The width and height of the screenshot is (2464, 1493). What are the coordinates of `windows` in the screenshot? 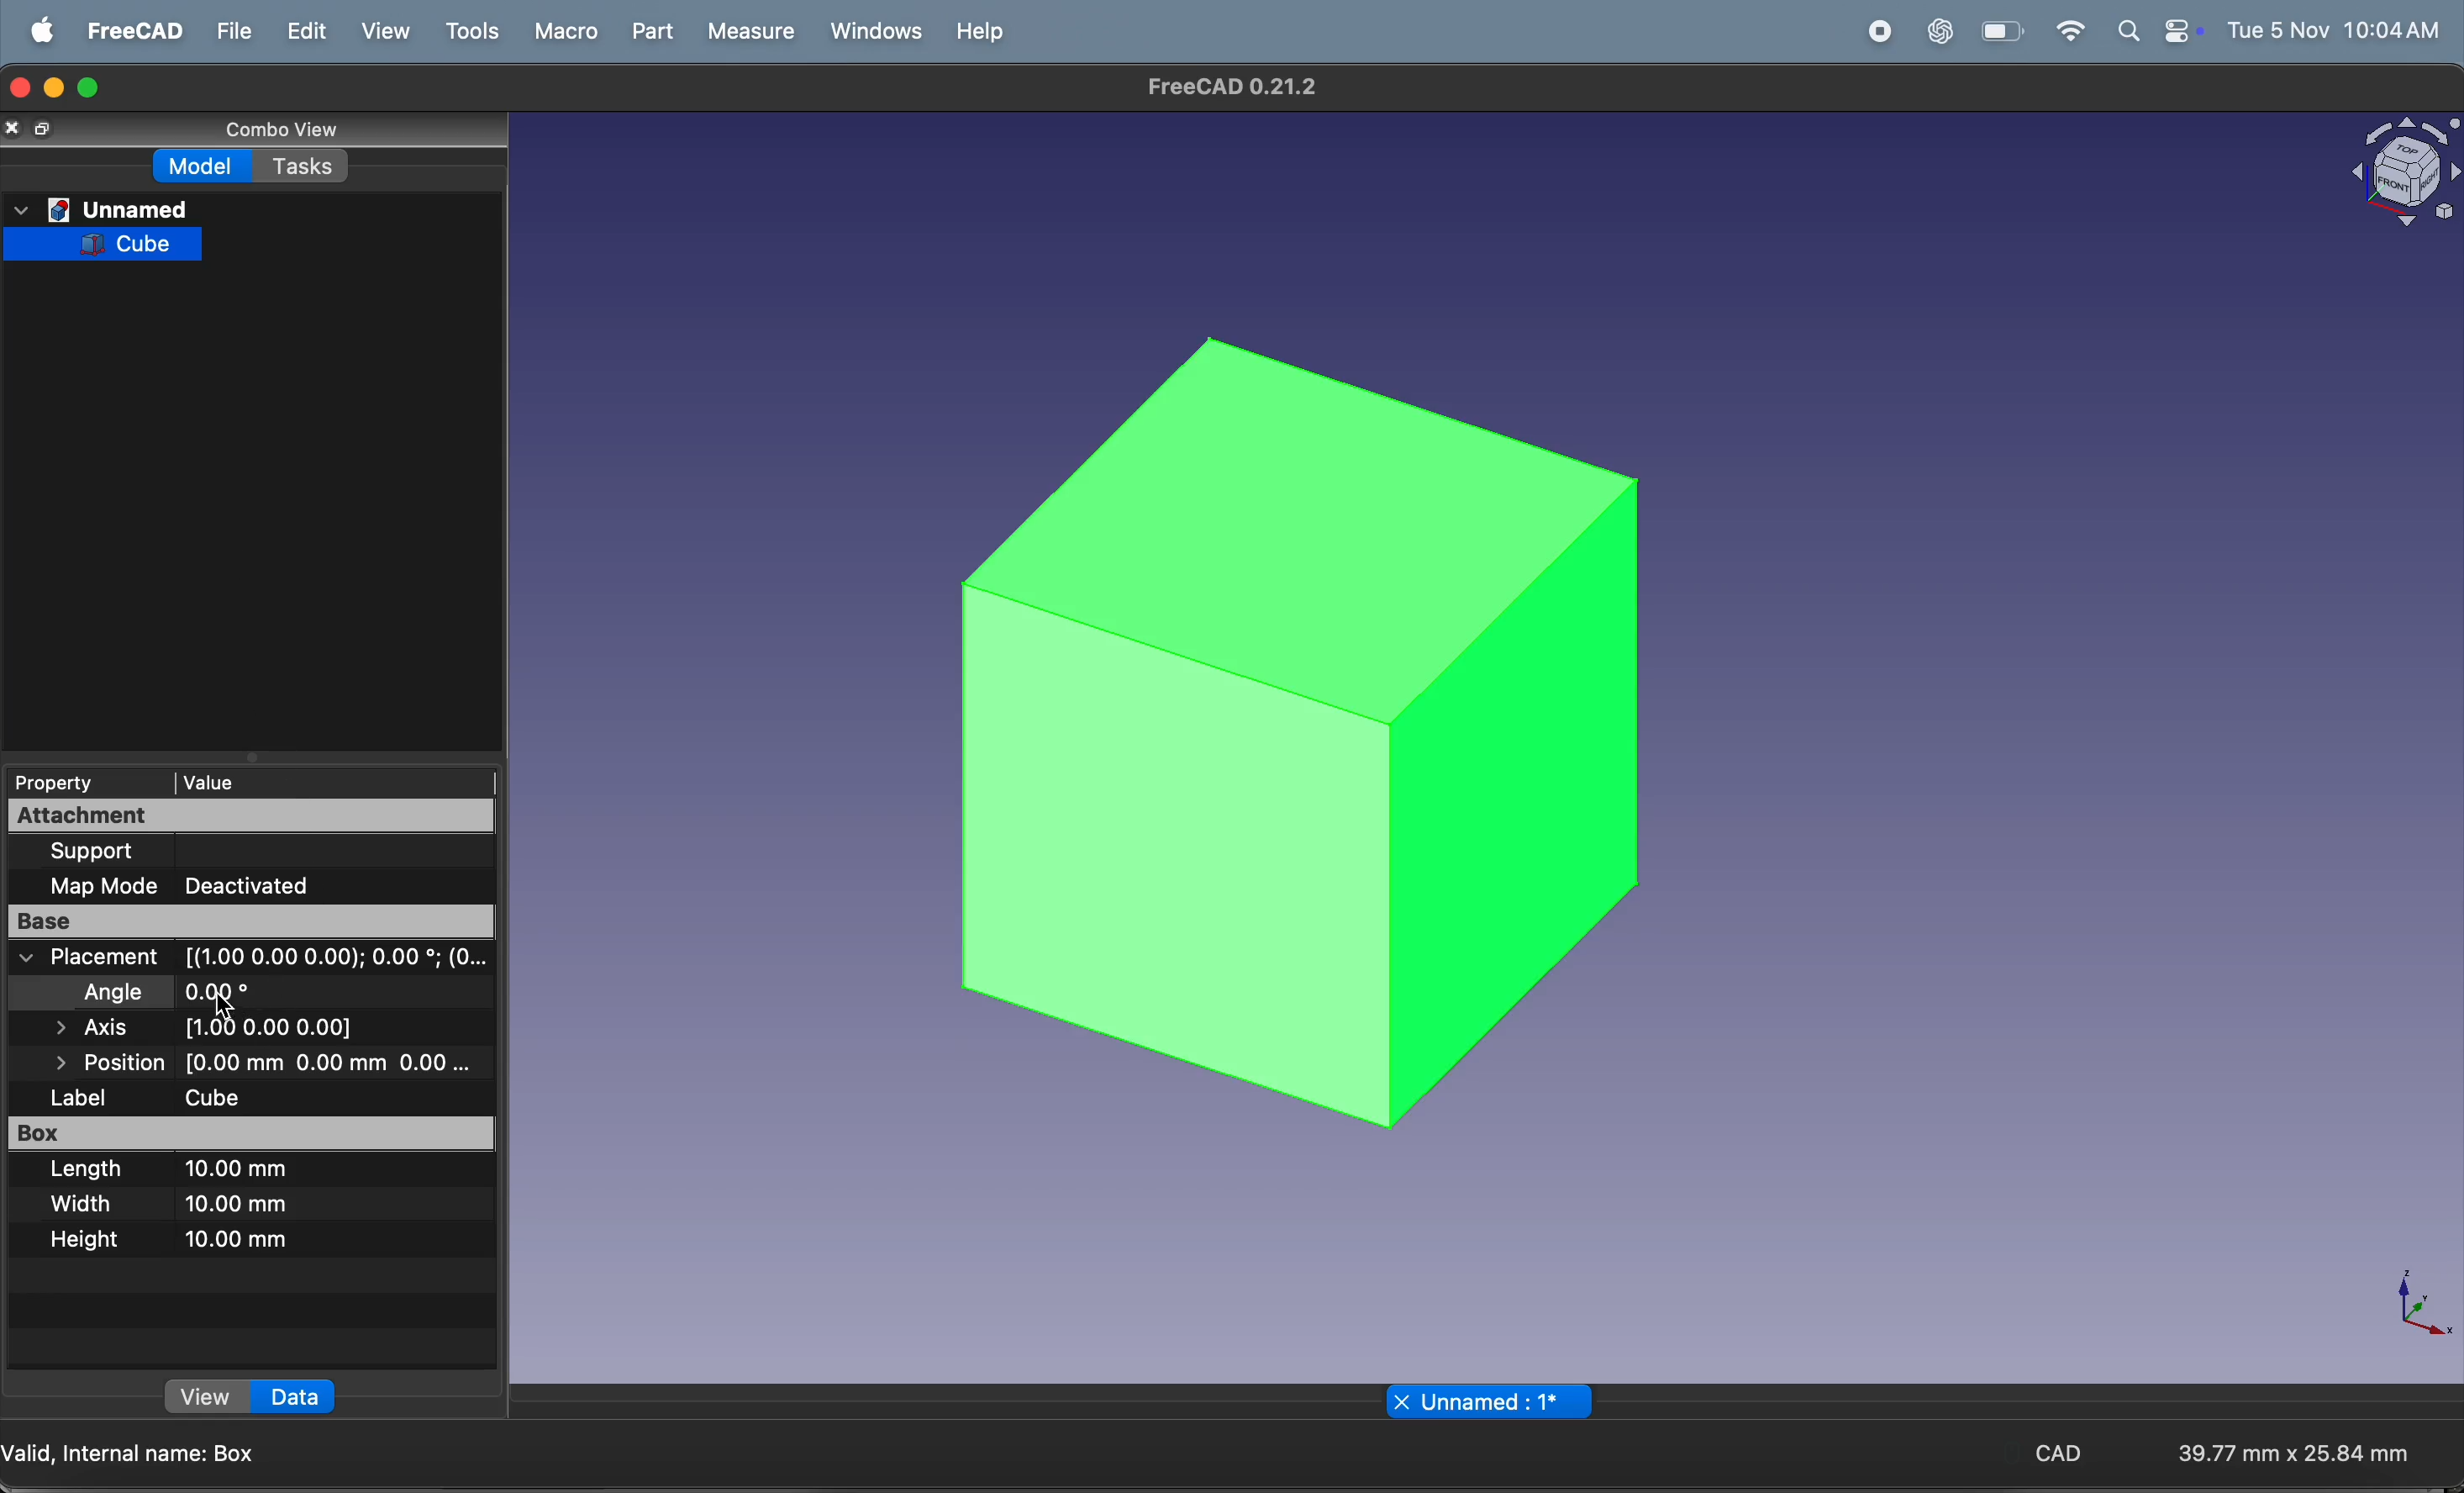 It's located at (875, 30).